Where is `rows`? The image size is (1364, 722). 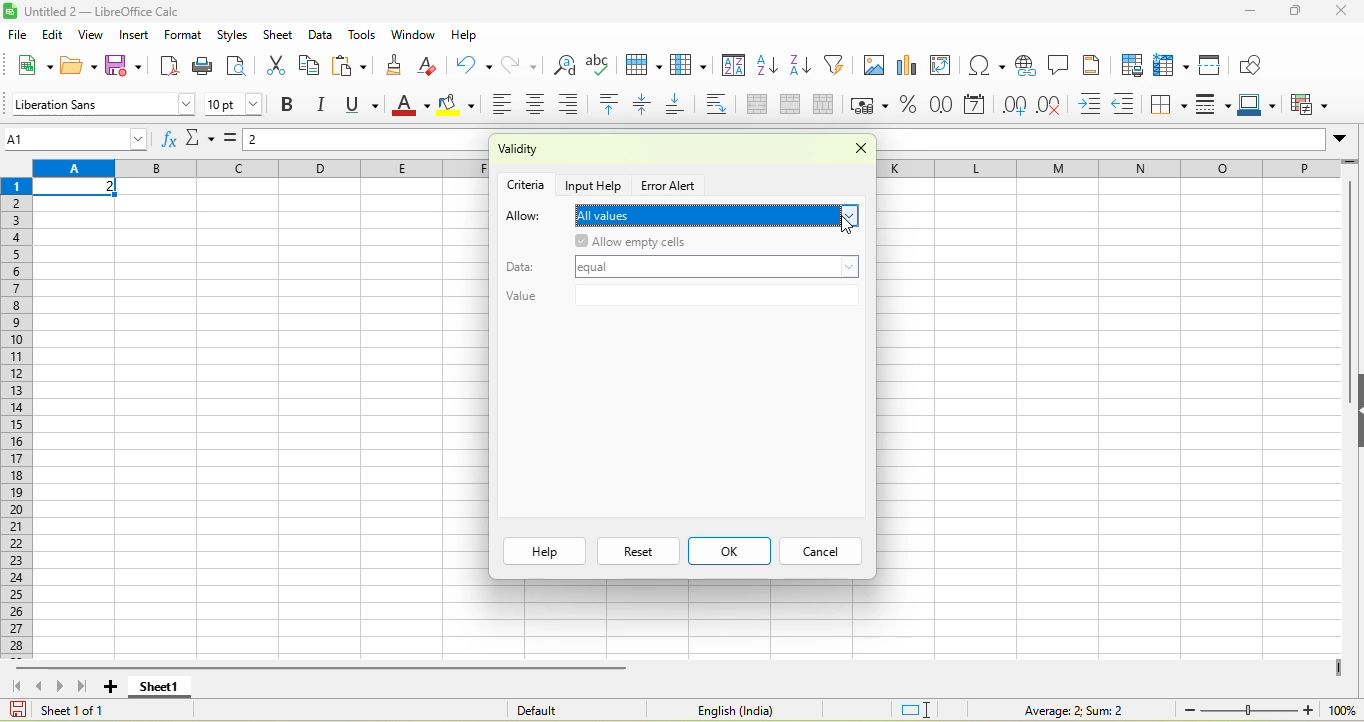 rows is located at coordinates (19, 417).